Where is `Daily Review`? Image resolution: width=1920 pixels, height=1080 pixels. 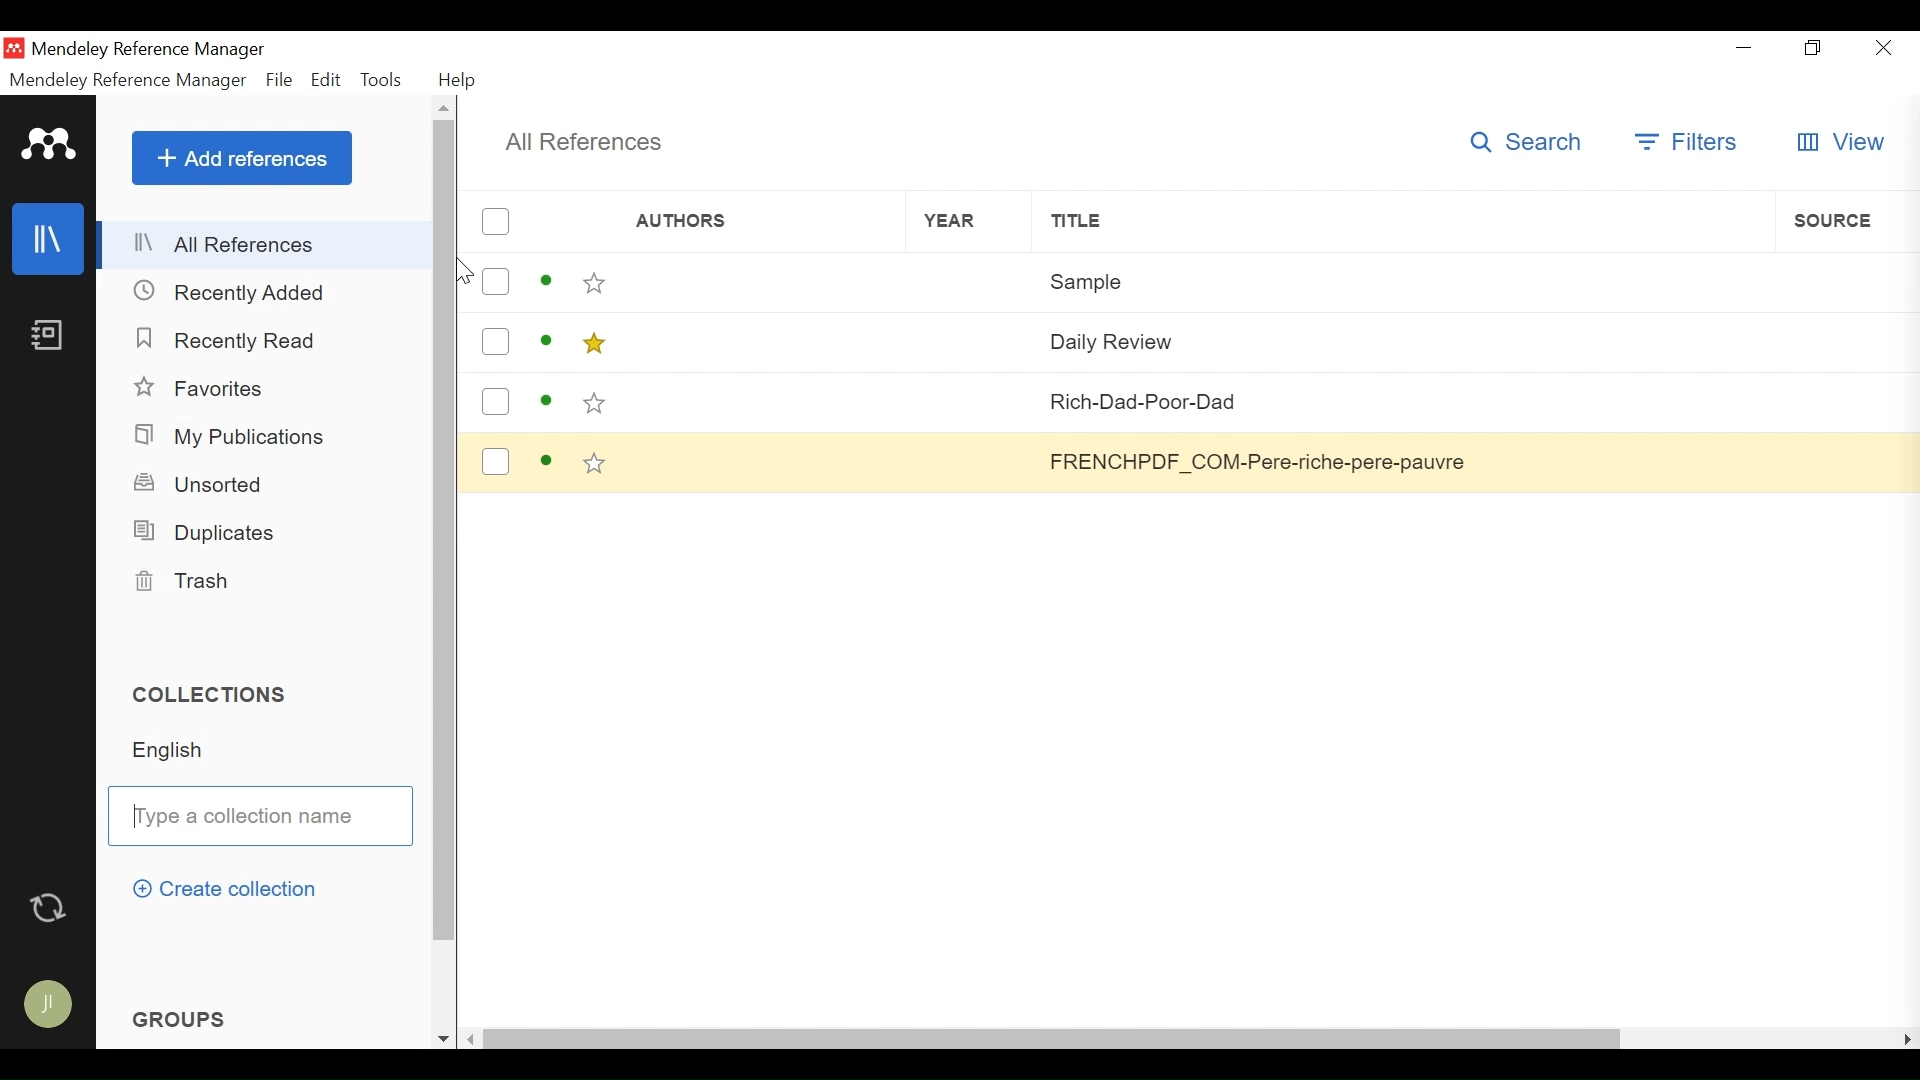
Daily Review is located at coordinates (1400, 339).